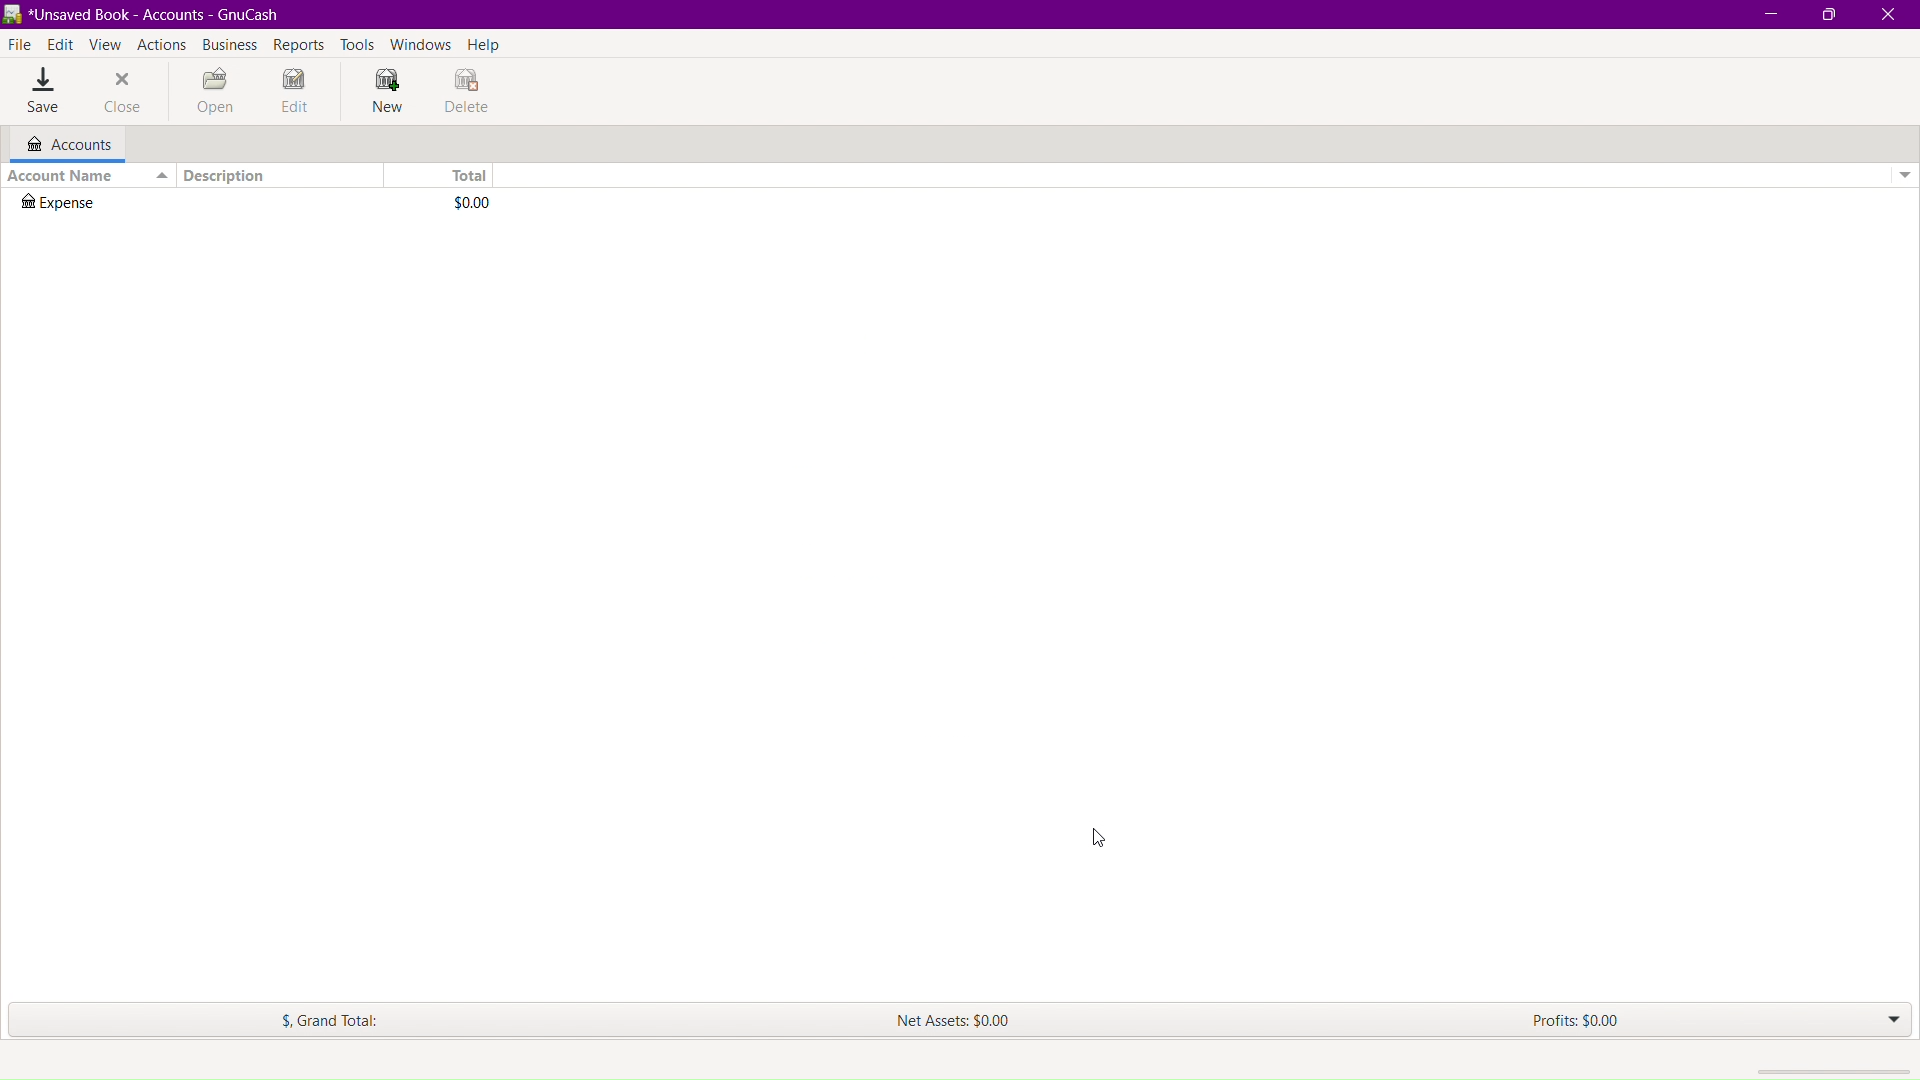 The height and width of the screenshot is (1080, 1920). Describe the element at coordinates (487, 42) in the screenshot. I see `Help` at that location.